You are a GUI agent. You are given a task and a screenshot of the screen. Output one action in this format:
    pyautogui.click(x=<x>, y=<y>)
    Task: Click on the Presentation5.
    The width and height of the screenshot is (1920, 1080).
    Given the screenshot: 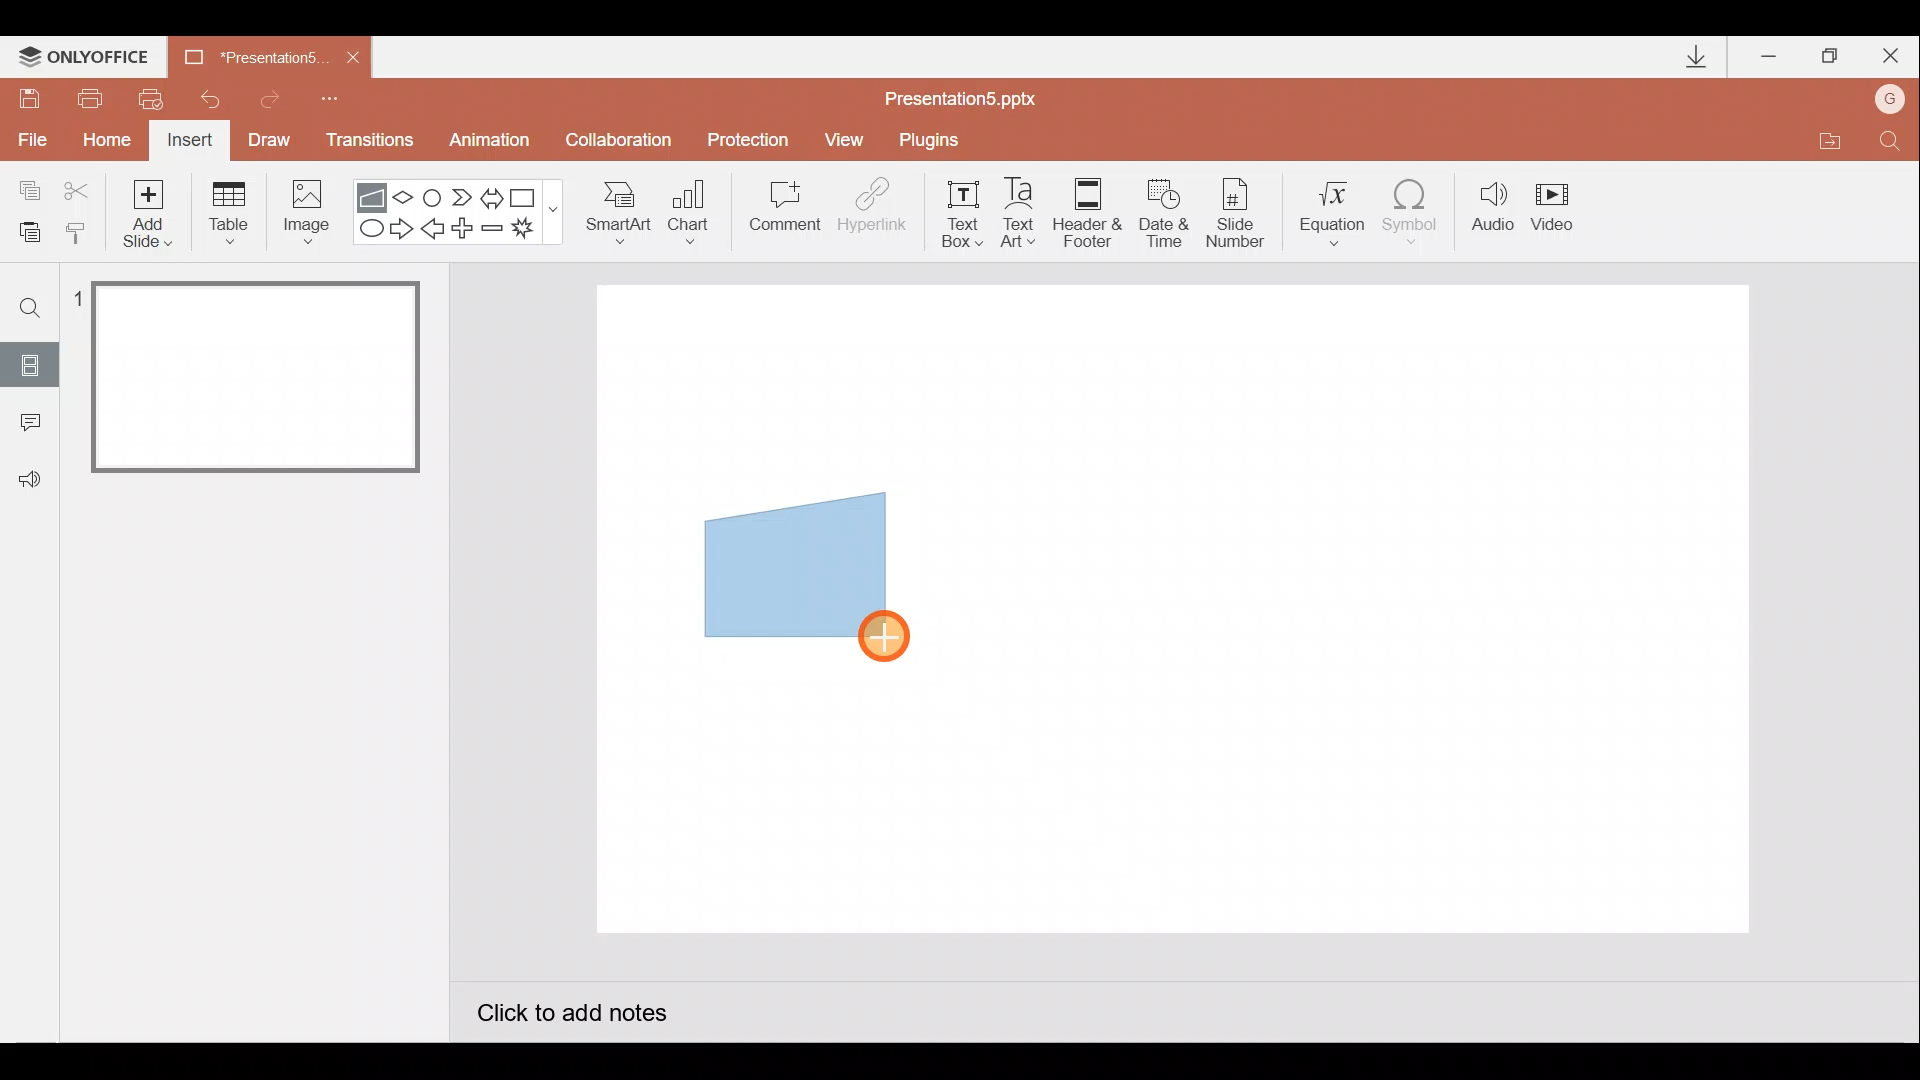 What is the action you would take?
    pyautogui.click(x=246, y=54)
    